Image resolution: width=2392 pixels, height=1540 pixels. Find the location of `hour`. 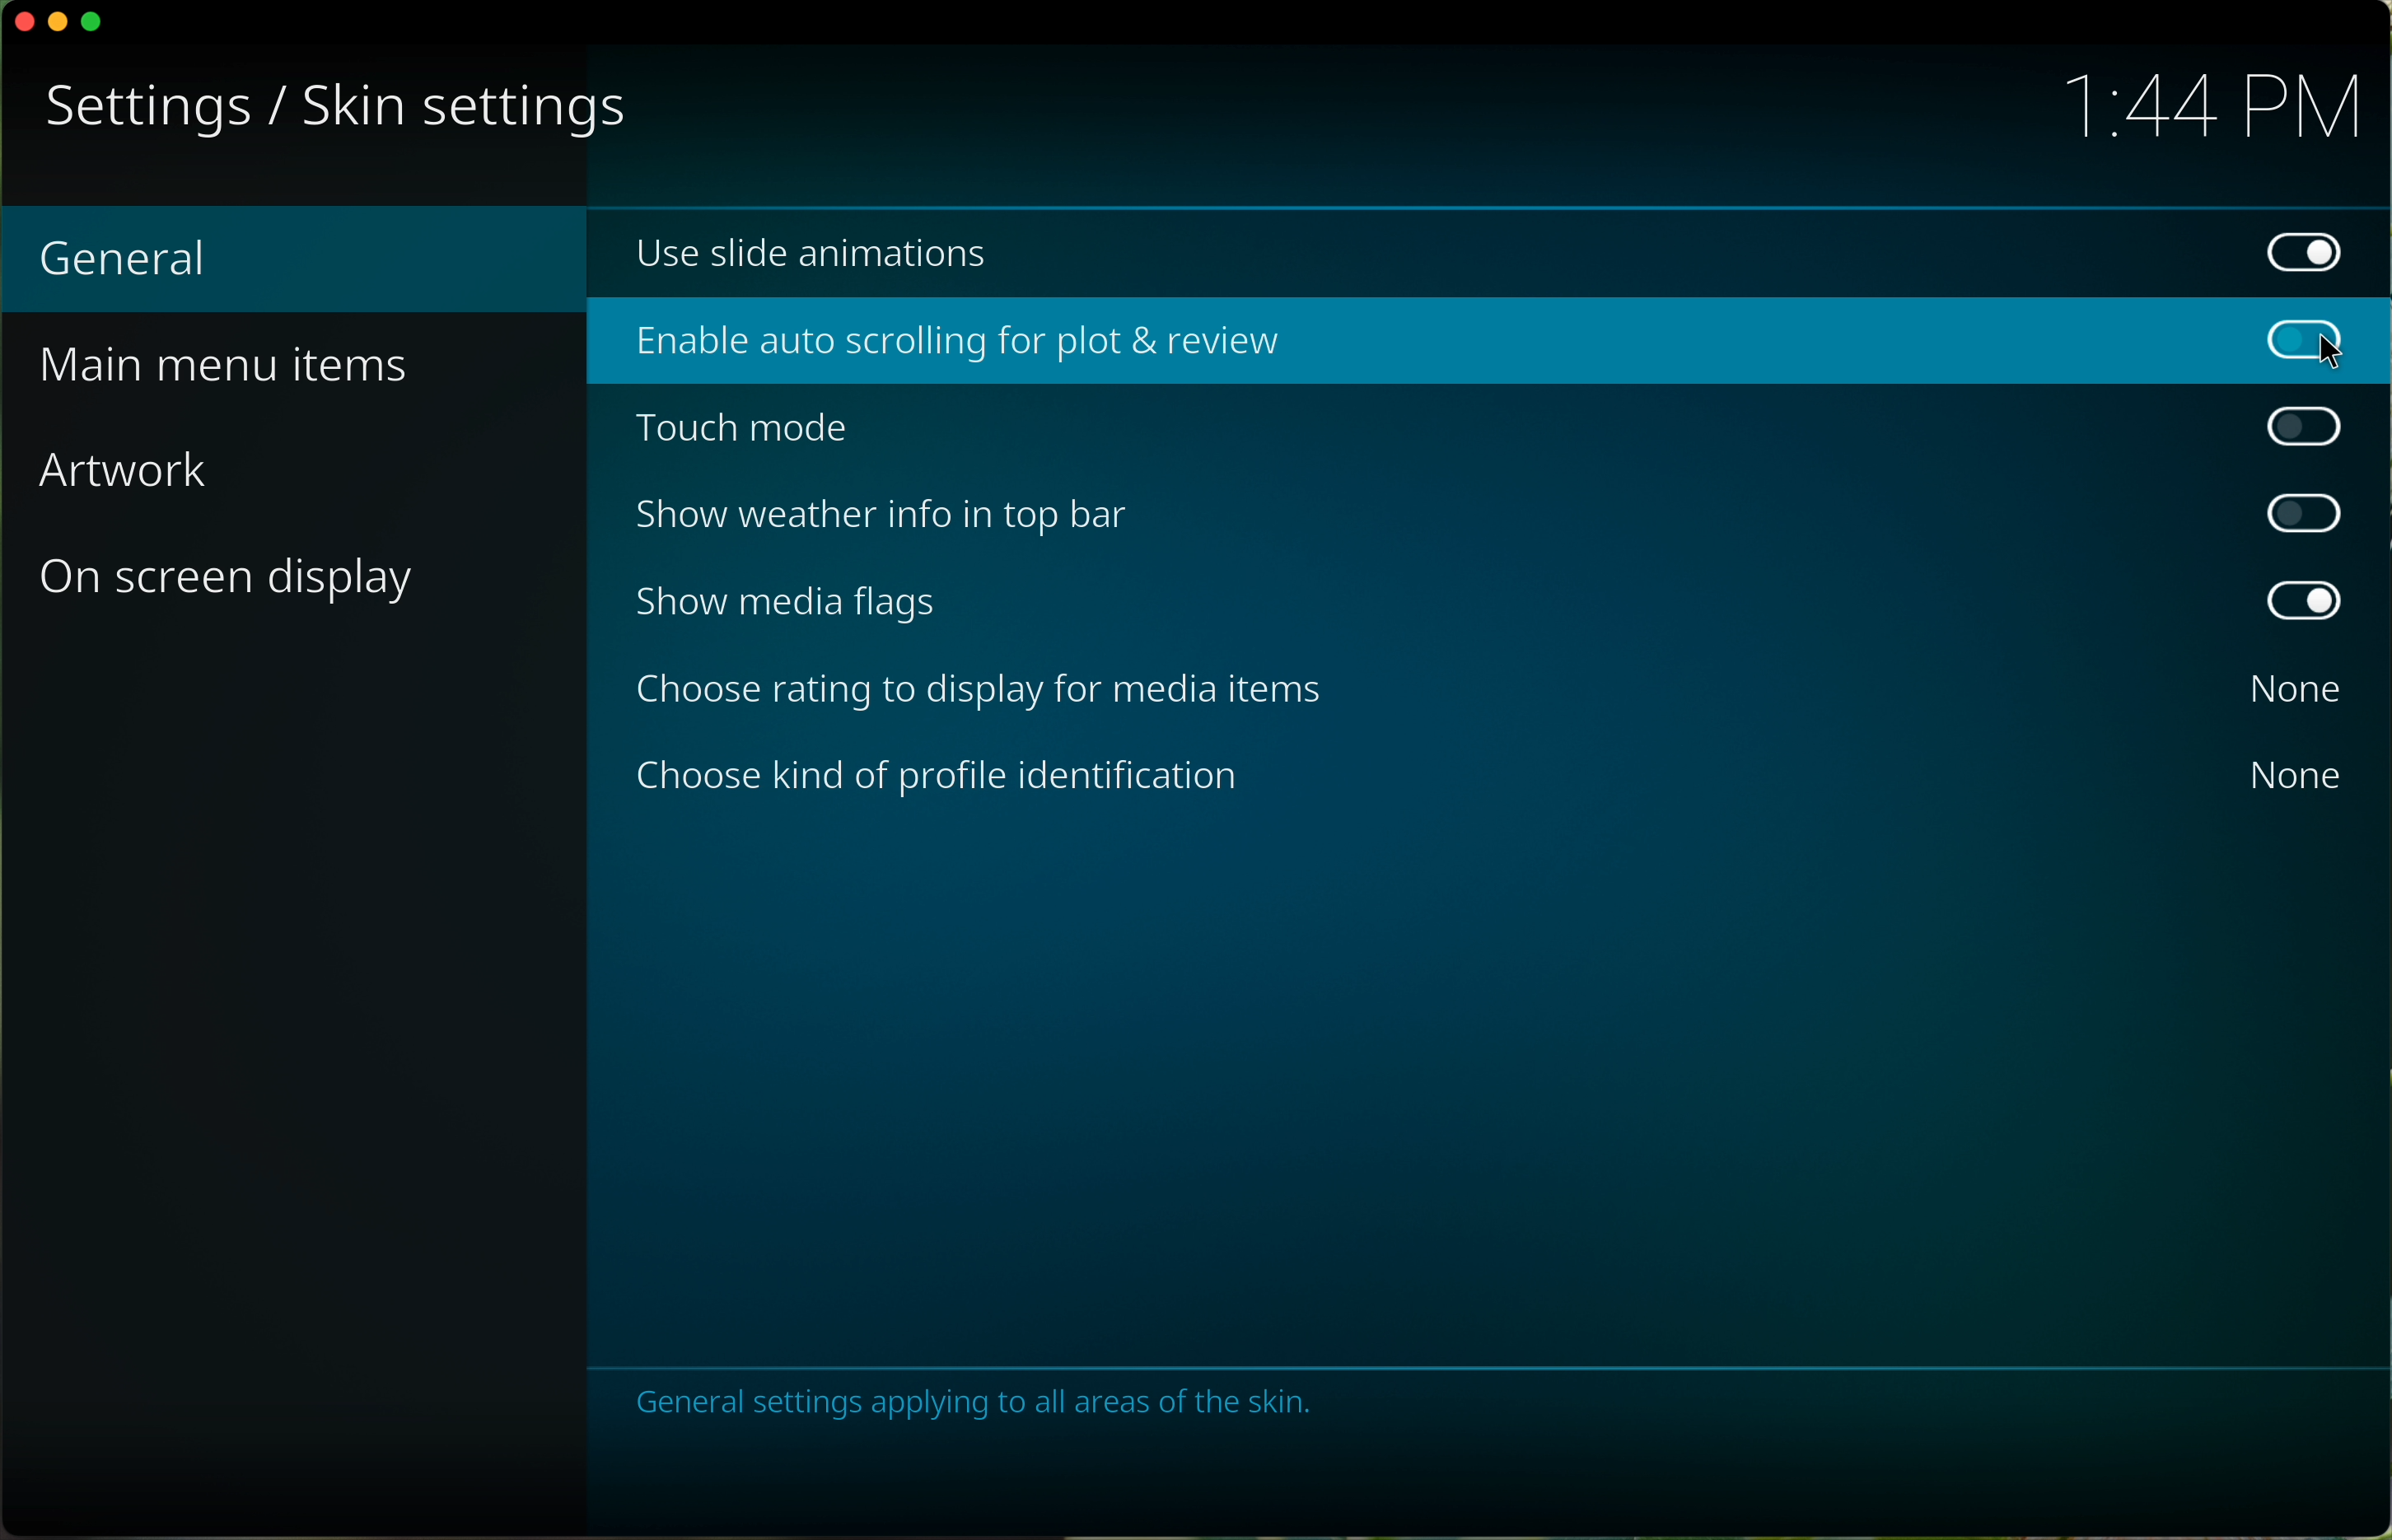

hour is located at coordinates (2209, 110).